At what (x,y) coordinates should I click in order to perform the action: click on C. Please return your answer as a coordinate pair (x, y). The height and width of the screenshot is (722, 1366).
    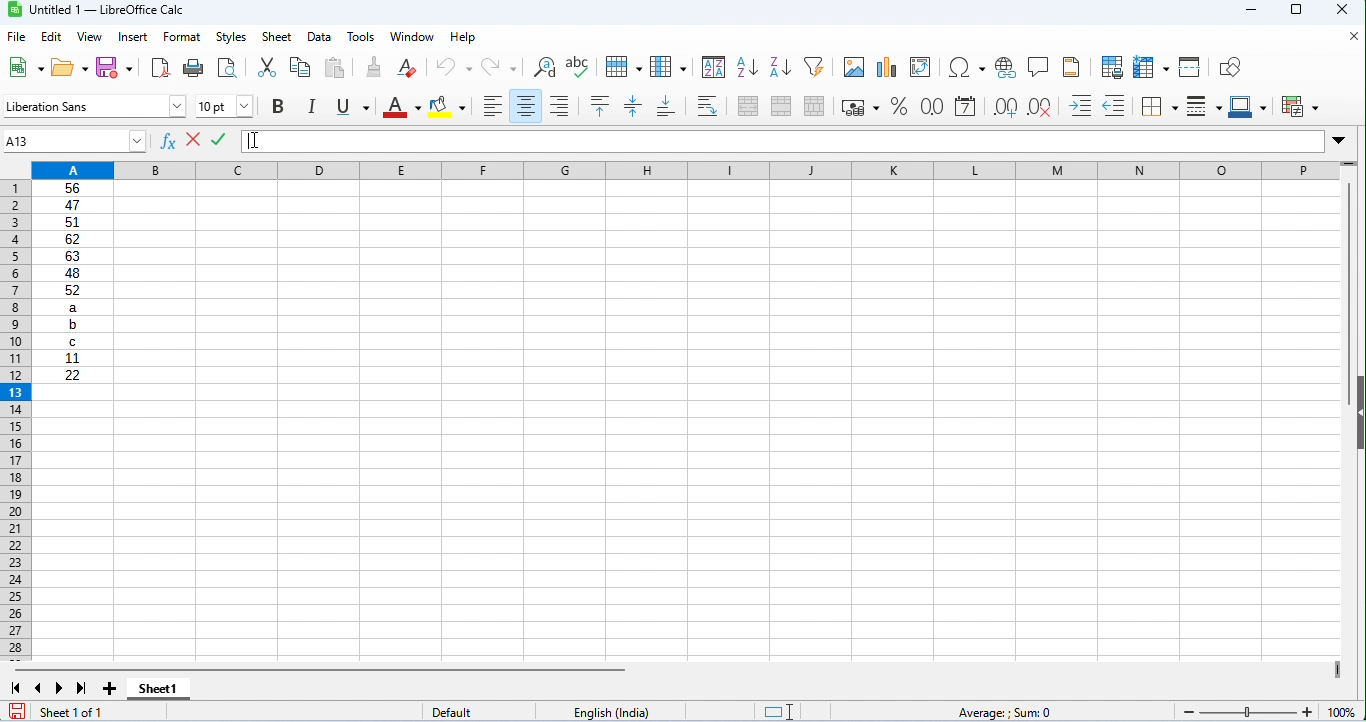
    Looking at the image, I should click on (73, 341).